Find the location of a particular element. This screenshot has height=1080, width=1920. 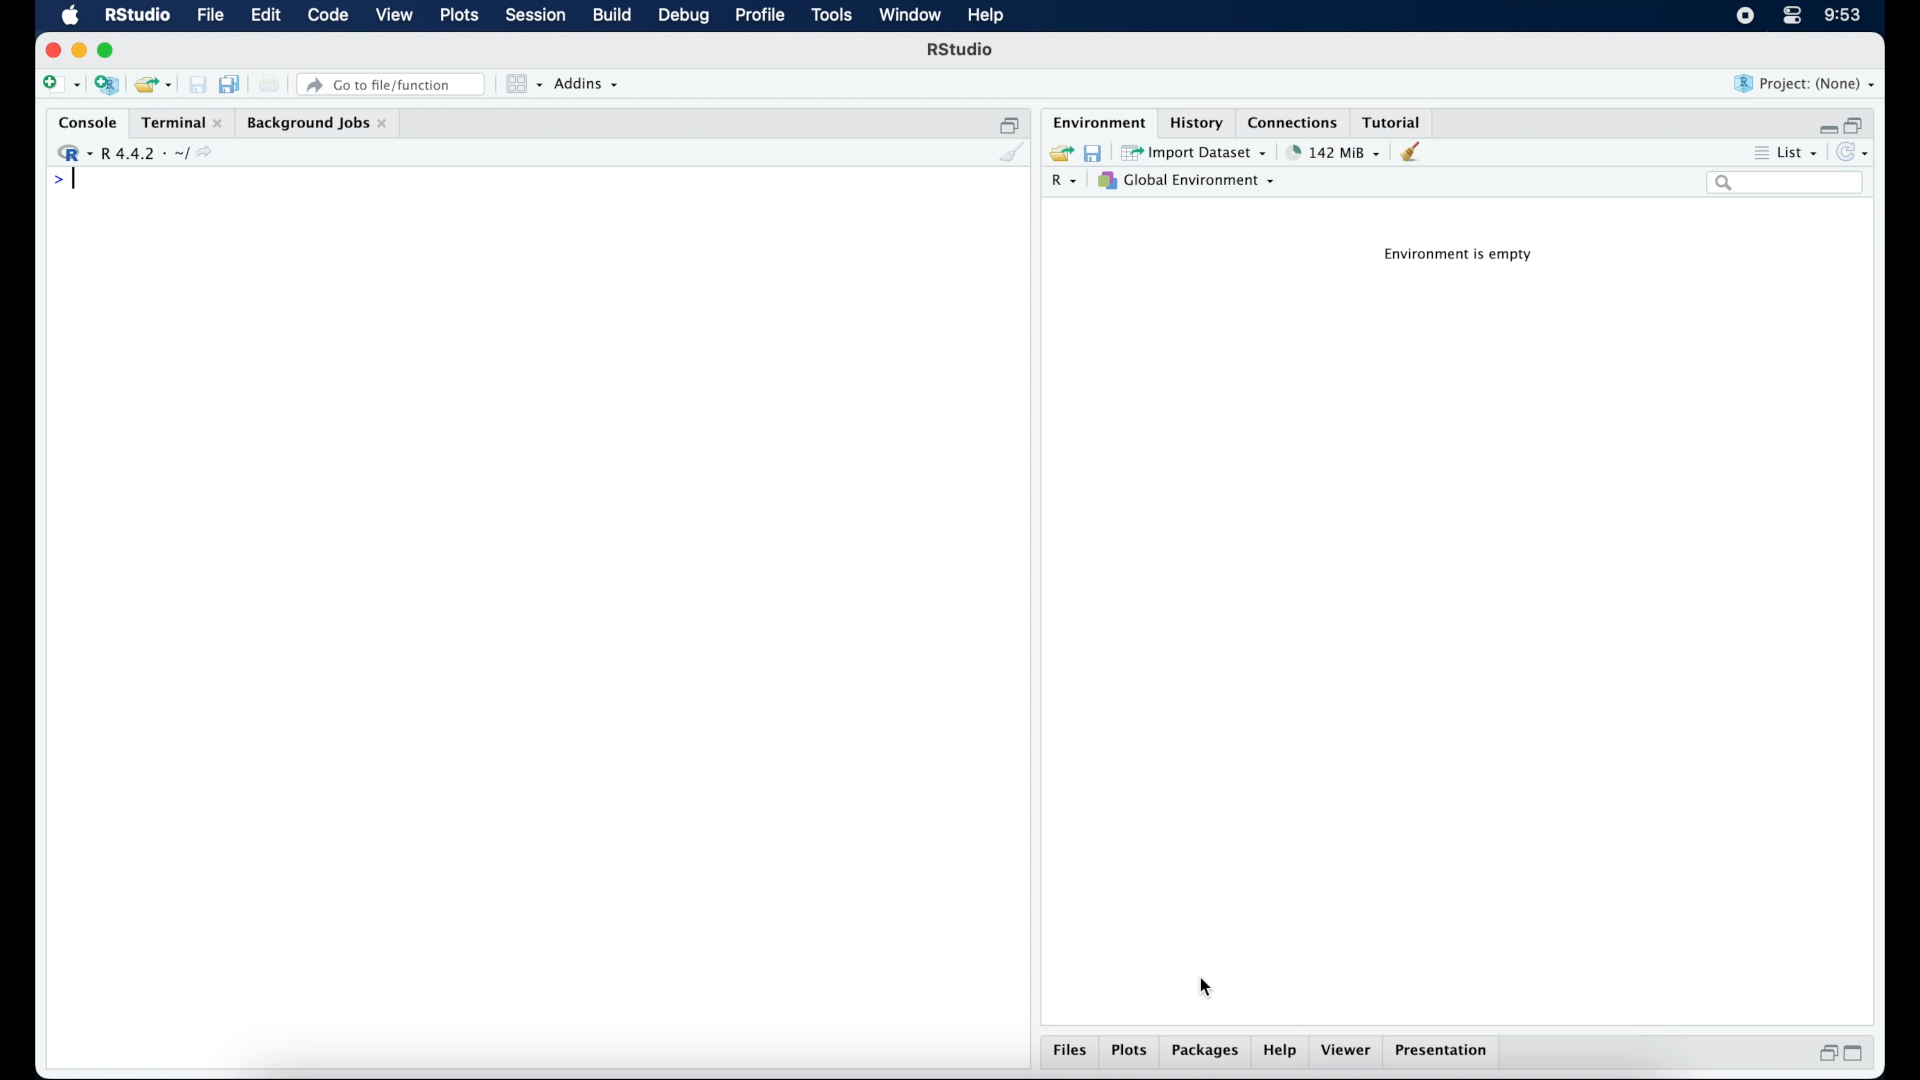

console is located at coordinates (83, 121).